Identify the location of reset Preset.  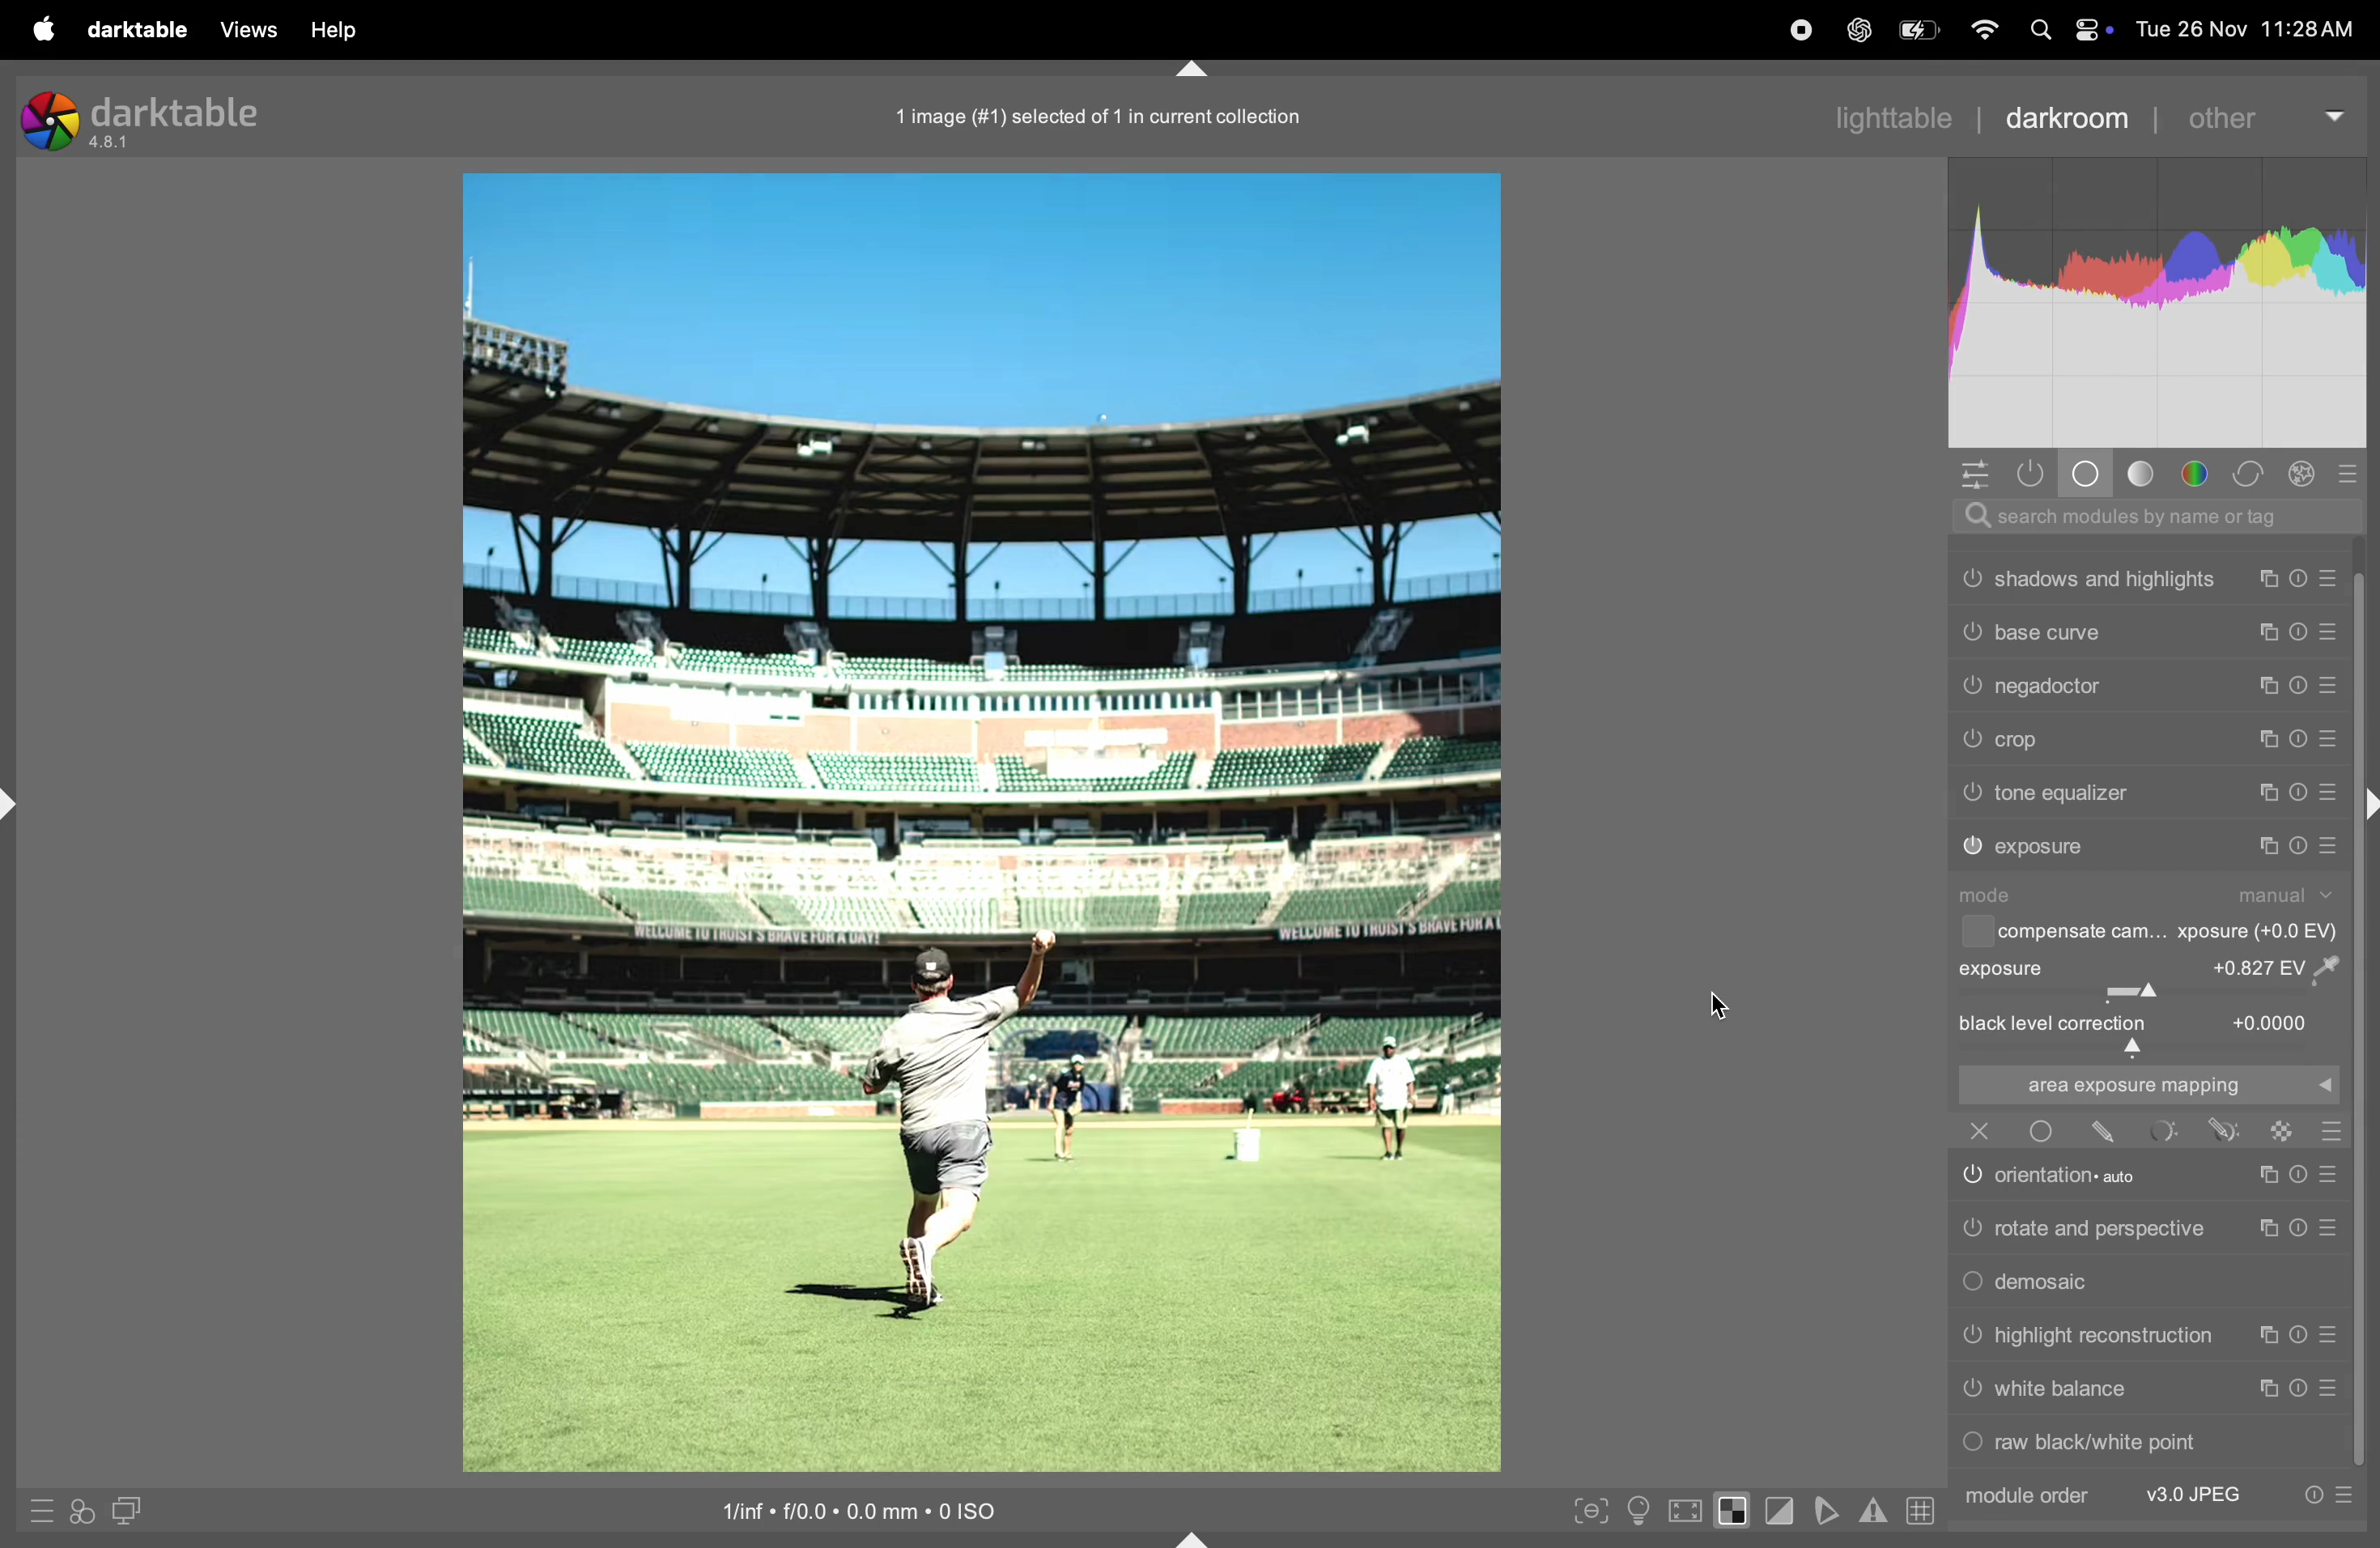
(2300, 1388).